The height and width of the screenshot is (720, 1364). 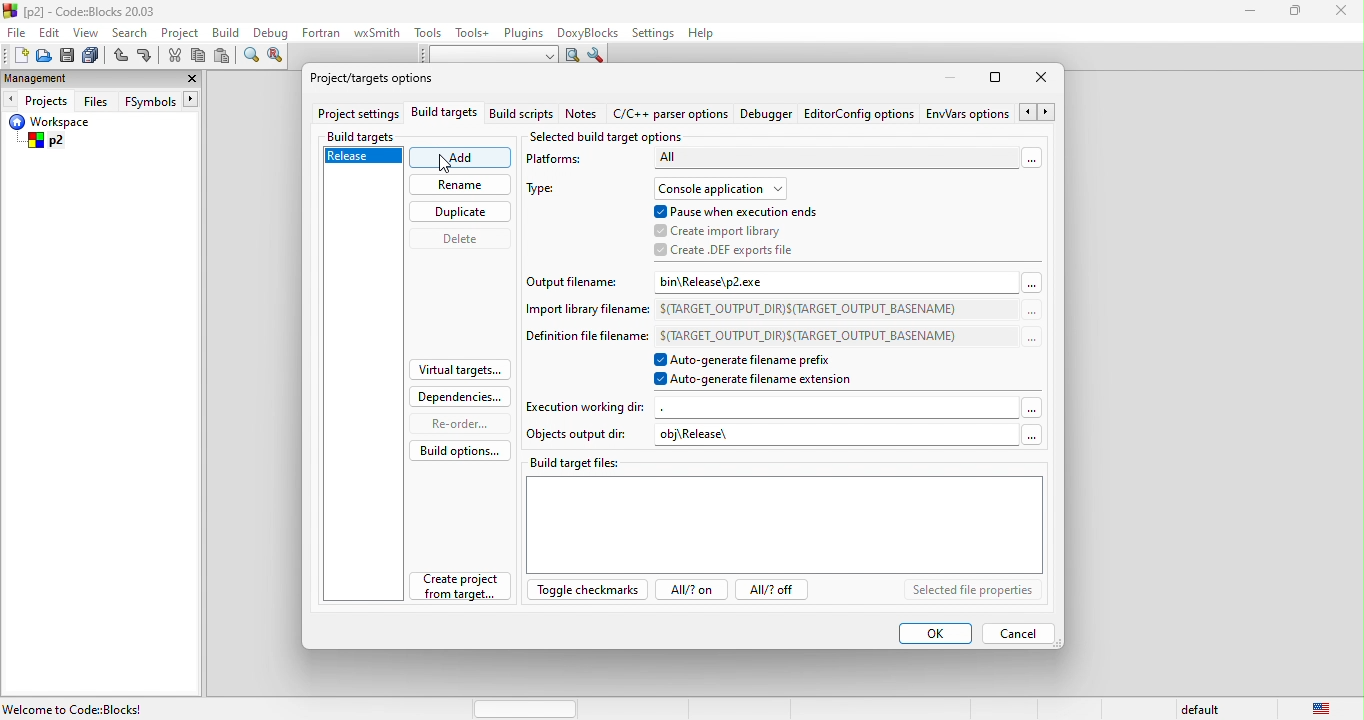 I want to click on save, so click(x=69, y=56).